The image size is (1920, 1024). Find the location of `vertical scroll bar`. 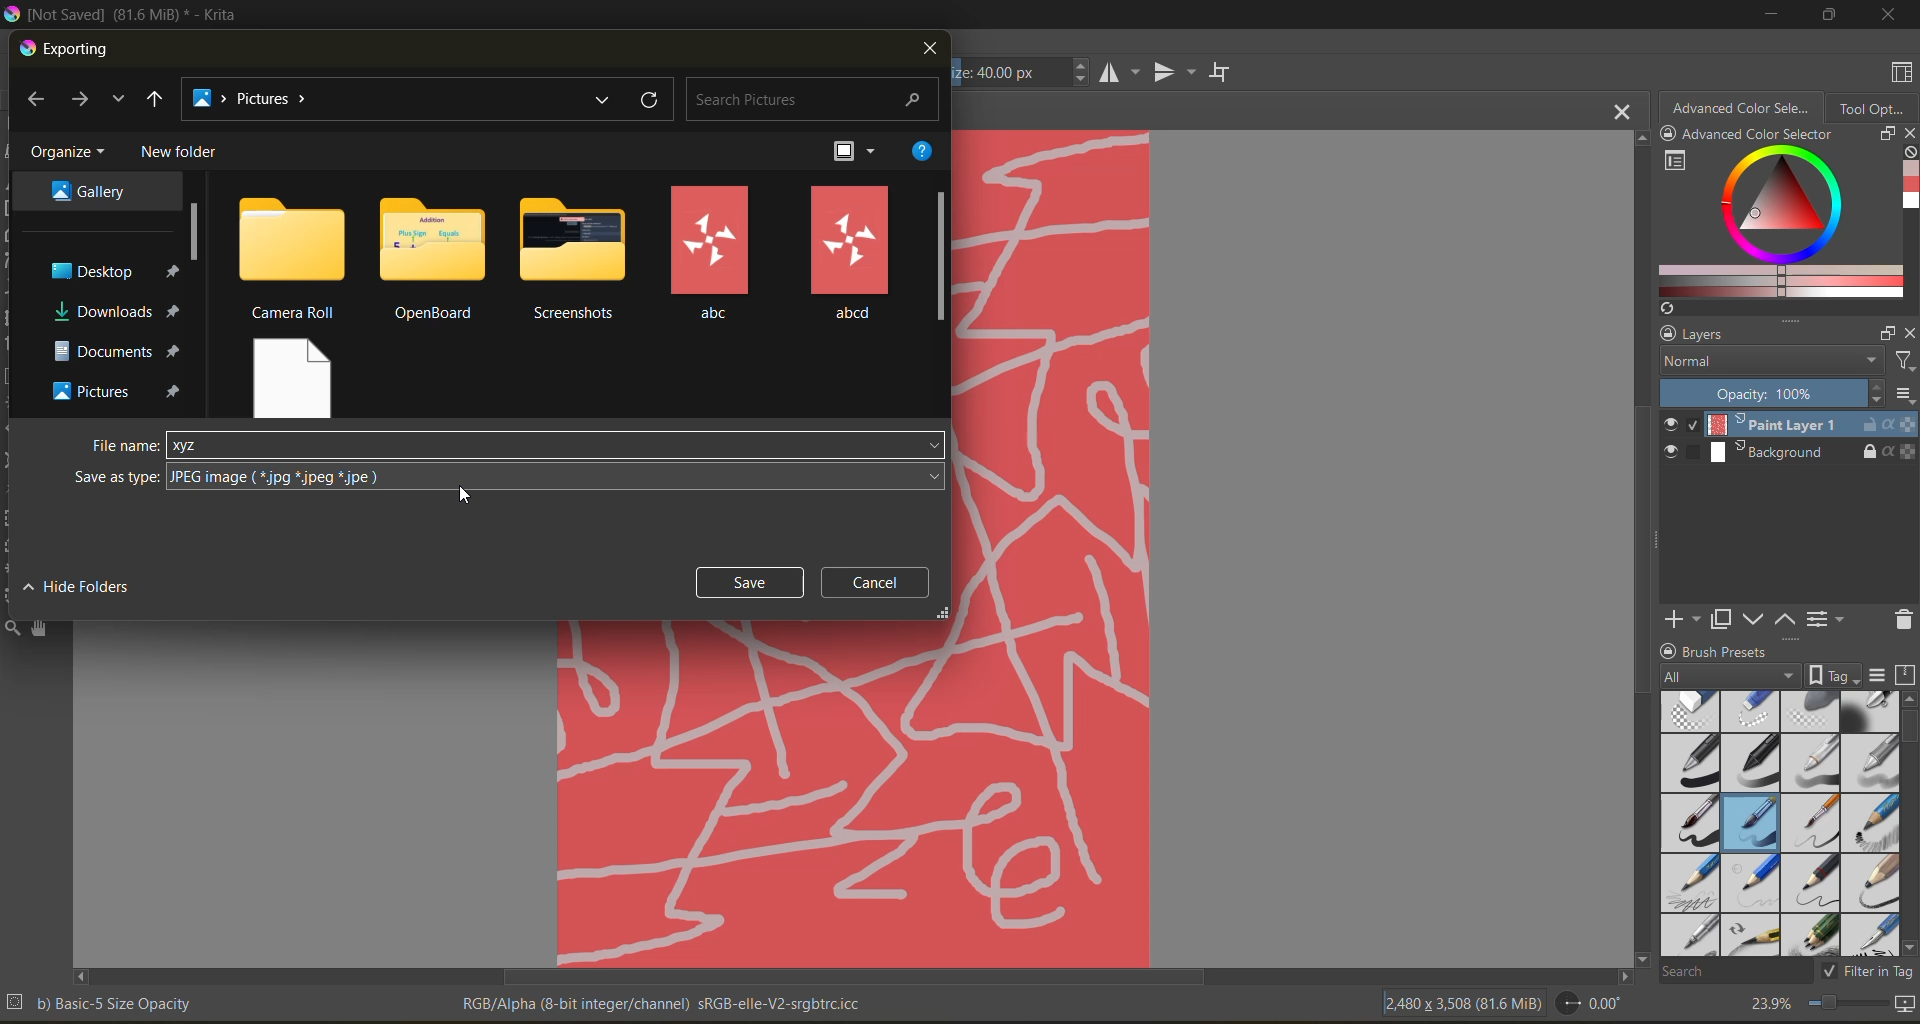

vertical scroll bar is located at coordinates (1908, 823).